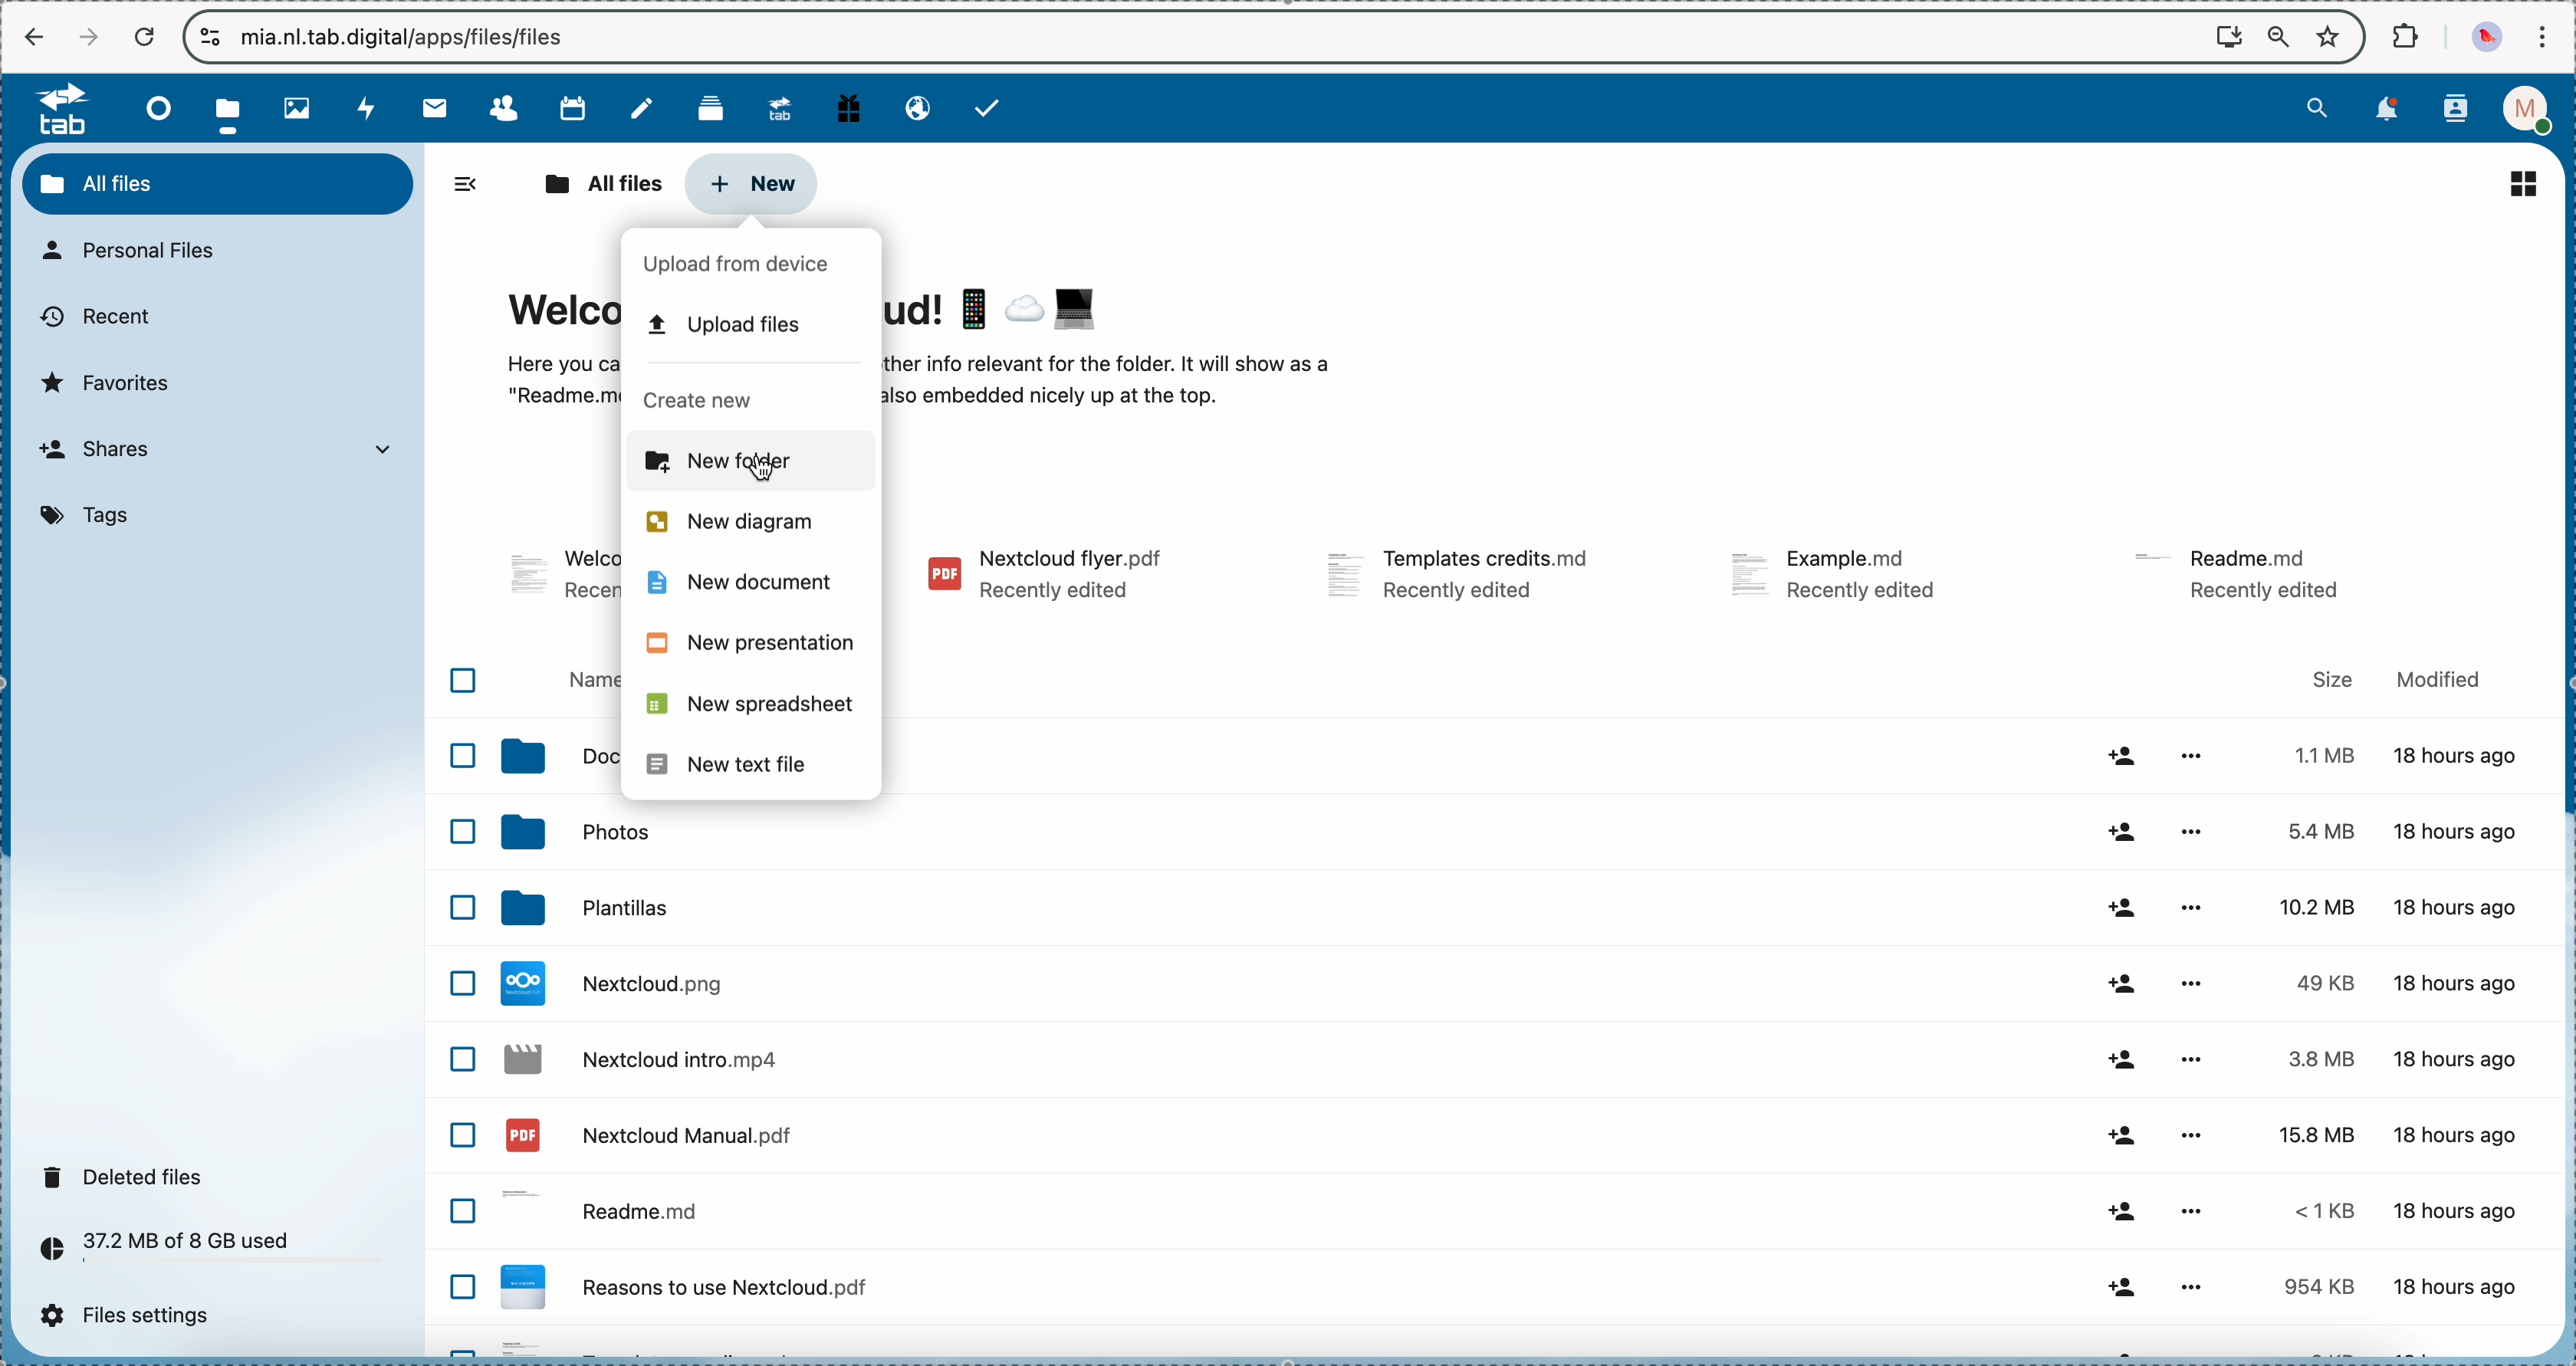 The image size is (2576, 1366). What do you see at coordinates (143, 38) in the screenshot?
I see `cancel` at bounding box center [143, 38].